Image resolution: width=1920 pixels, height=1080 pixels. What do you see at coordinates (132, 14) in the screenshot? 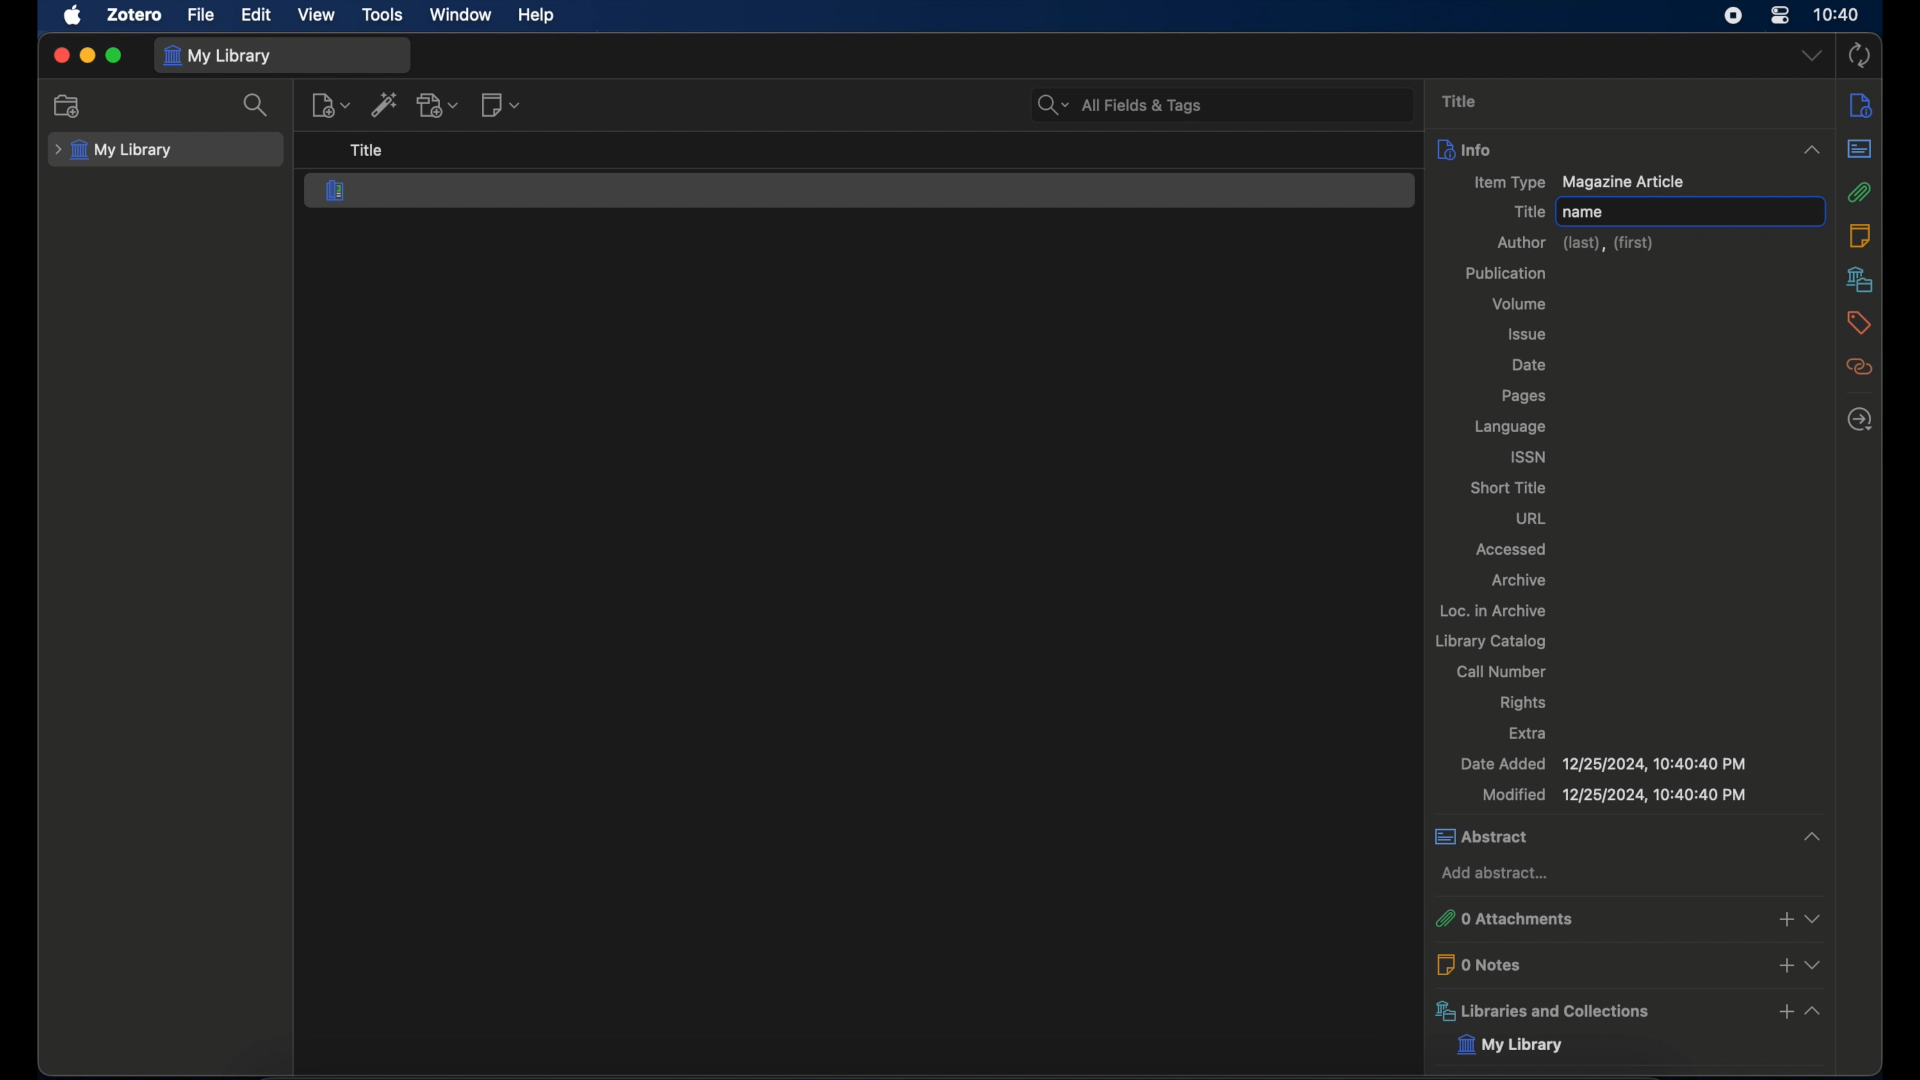
I see `zotero` at bounding box center [132, 14].